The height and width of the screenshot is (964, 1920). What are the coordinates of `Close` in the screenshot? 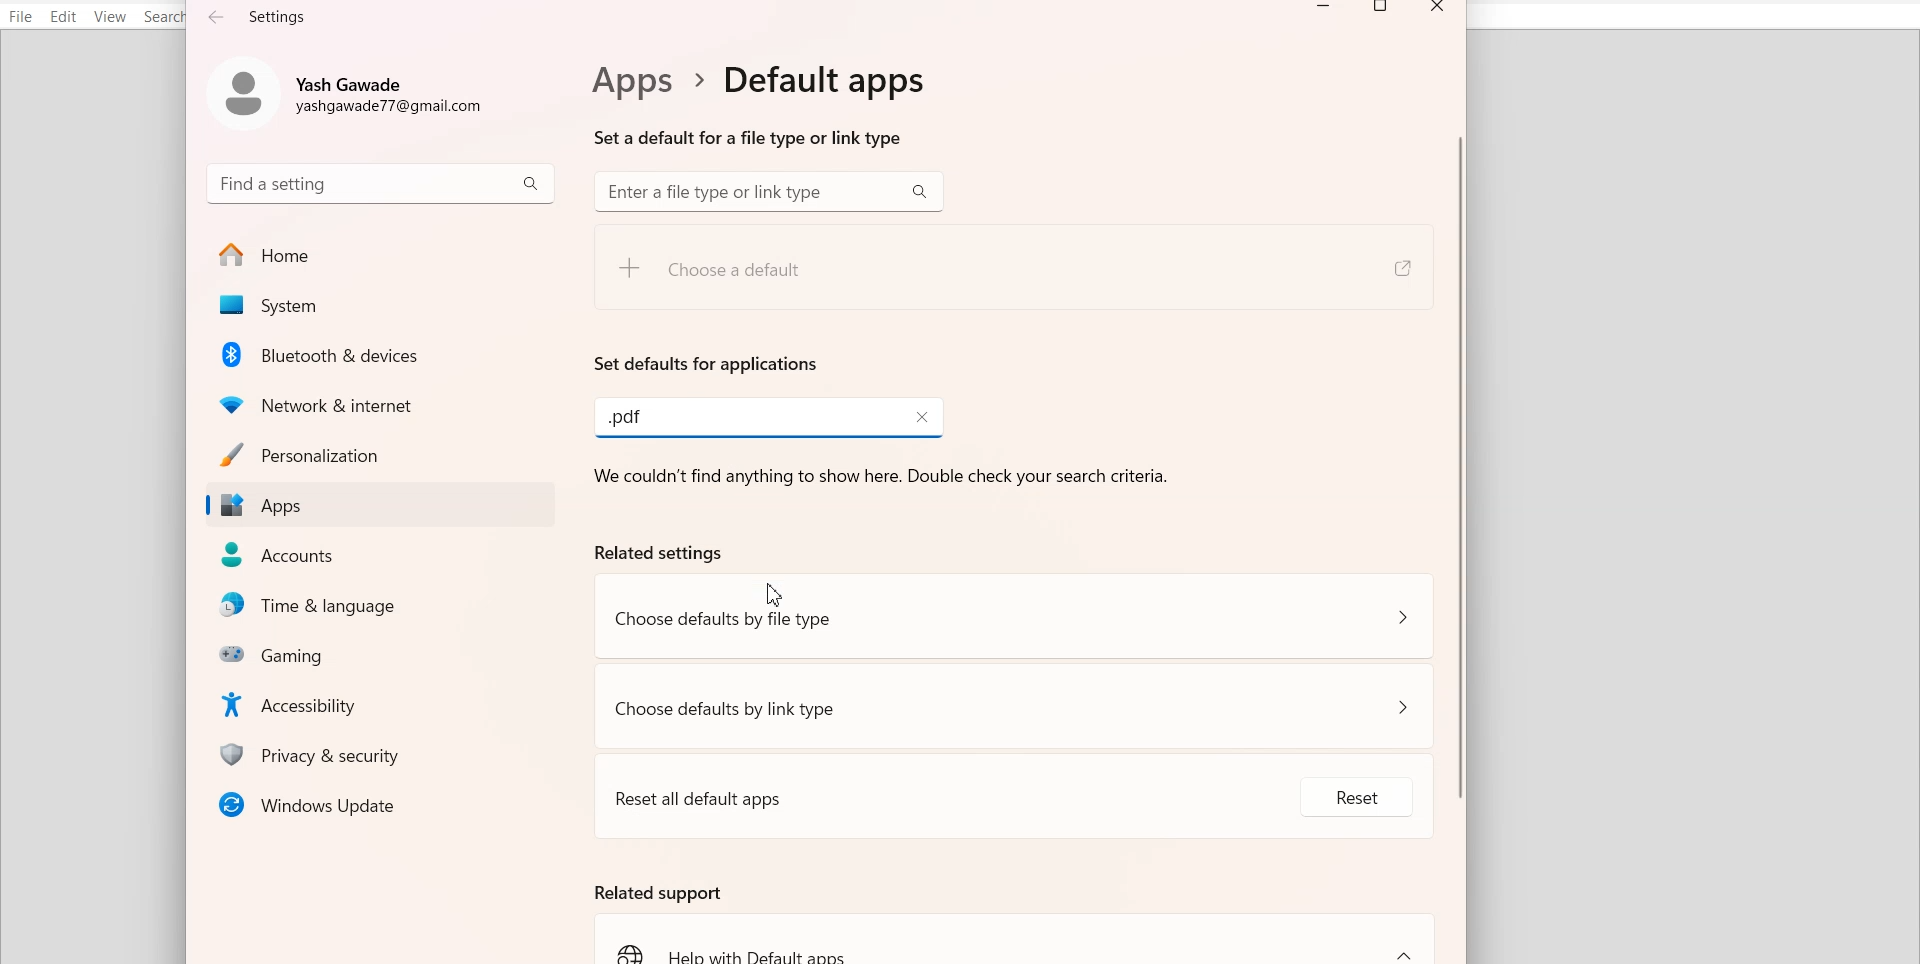 It's located at (914, 416).